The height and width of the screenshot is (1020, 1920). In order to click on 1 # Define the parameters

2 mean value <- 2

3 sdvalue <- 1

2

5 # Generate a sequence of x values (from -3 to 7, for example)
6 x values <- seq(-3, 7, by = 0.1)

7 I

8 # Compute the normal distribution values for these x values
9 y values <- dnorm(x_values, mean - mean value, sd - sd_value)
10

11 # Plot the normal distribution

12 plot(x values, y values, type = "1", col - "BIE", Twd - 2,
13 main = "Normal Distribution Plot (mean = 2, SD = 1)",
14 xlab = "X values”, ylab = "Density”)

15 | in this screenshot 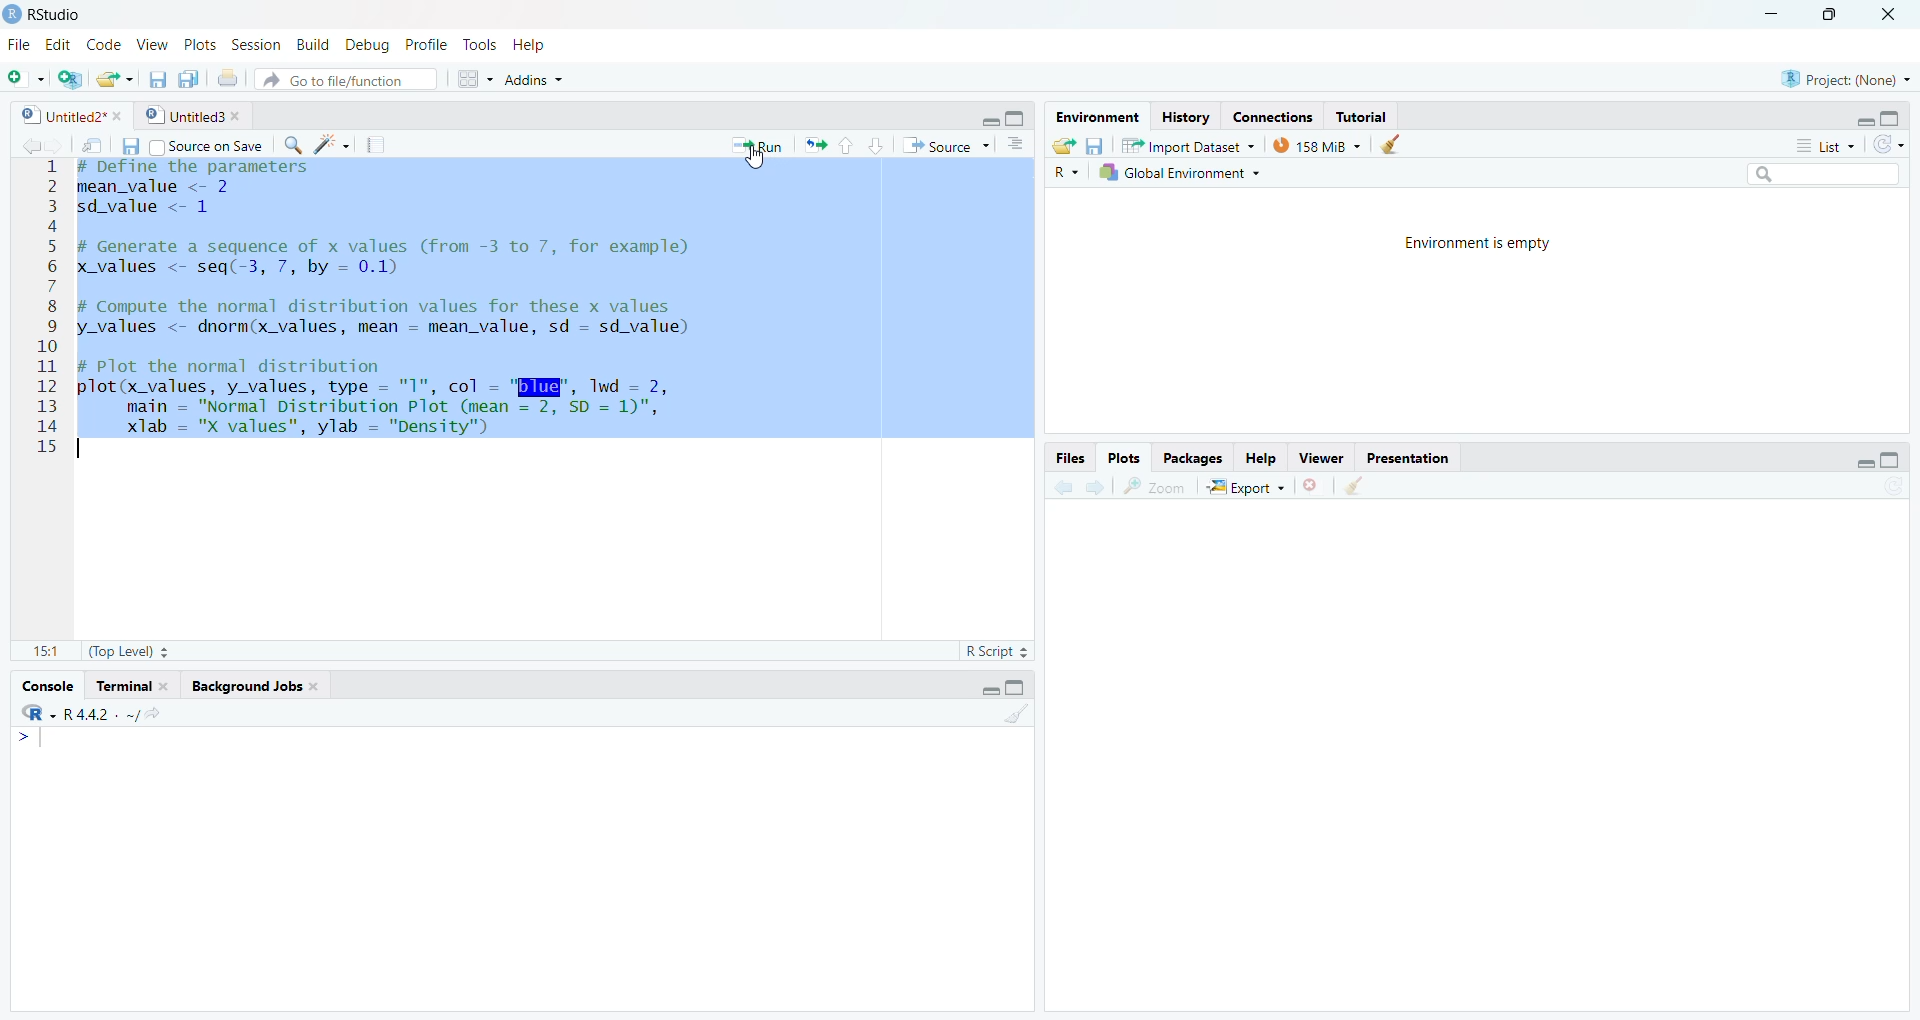, I will do `click(400, 326)`.